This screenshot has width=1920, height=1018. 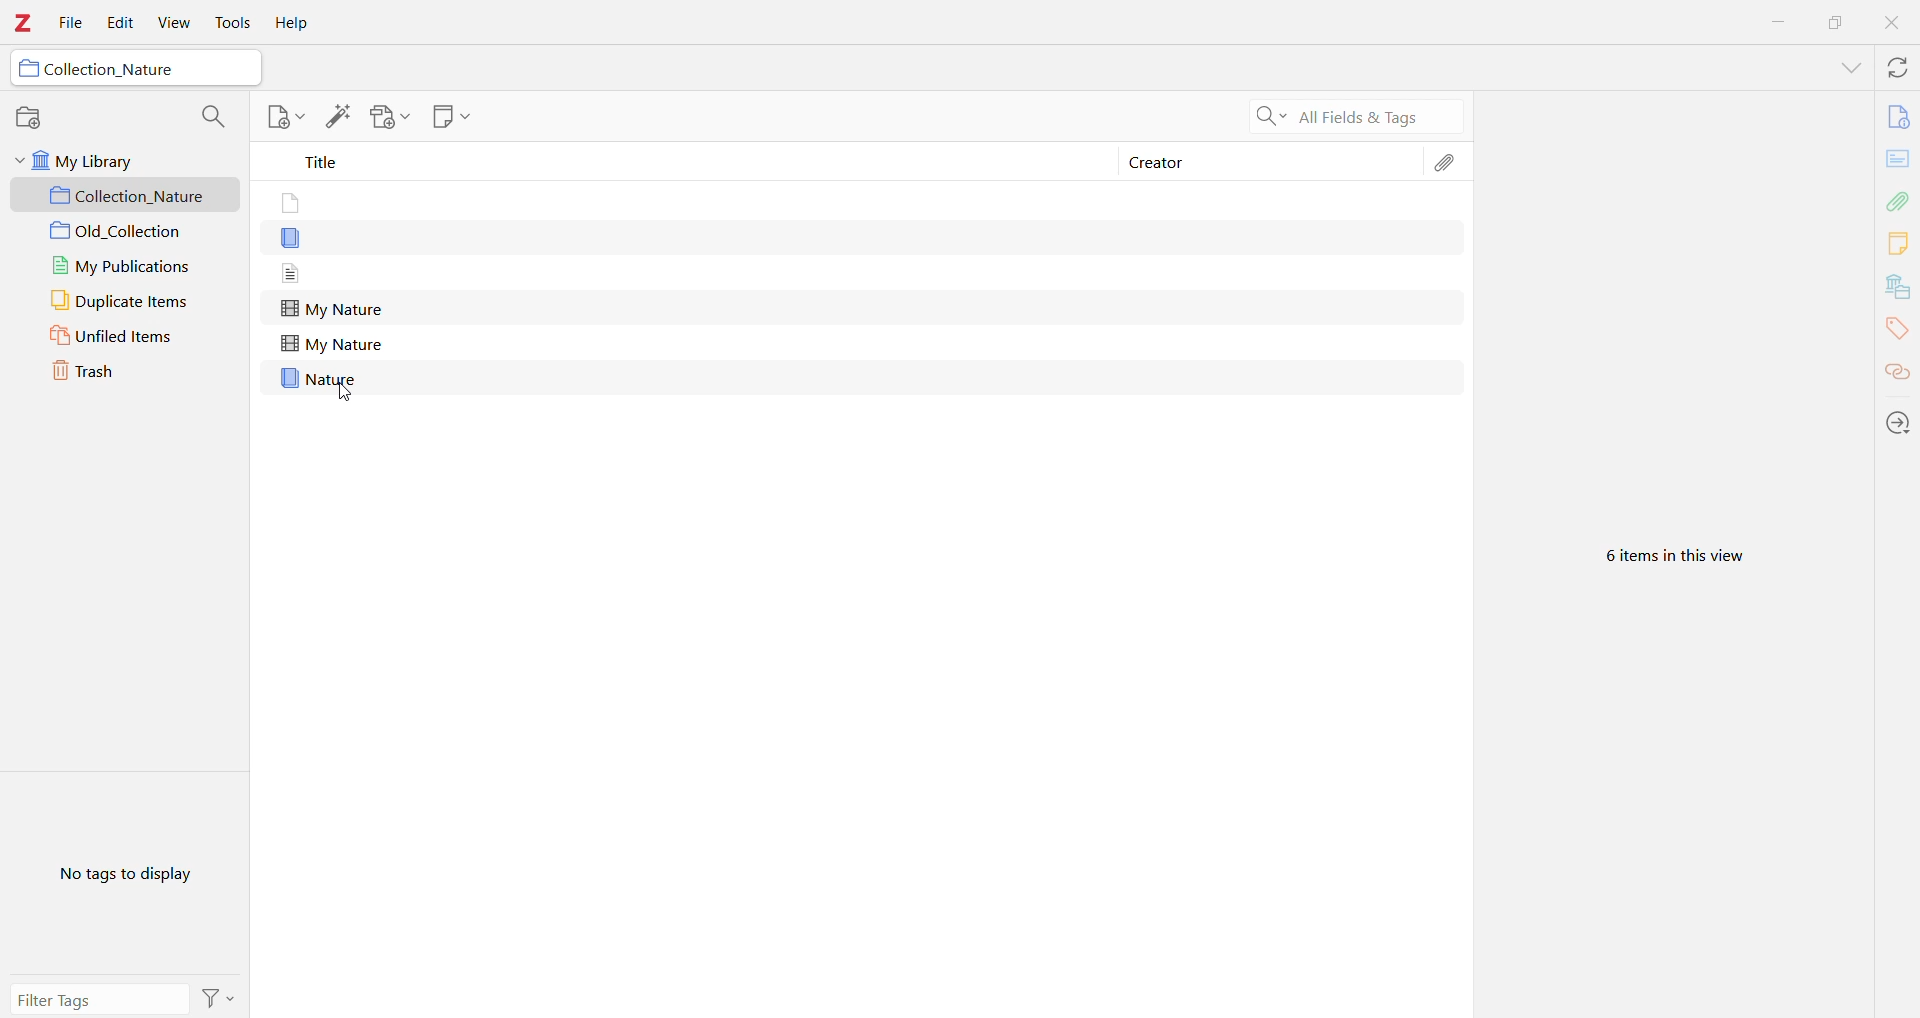 What do you see at coordinates (346, 392) in the screenshot?
I see `cursor` at bounding box center [346, 392].